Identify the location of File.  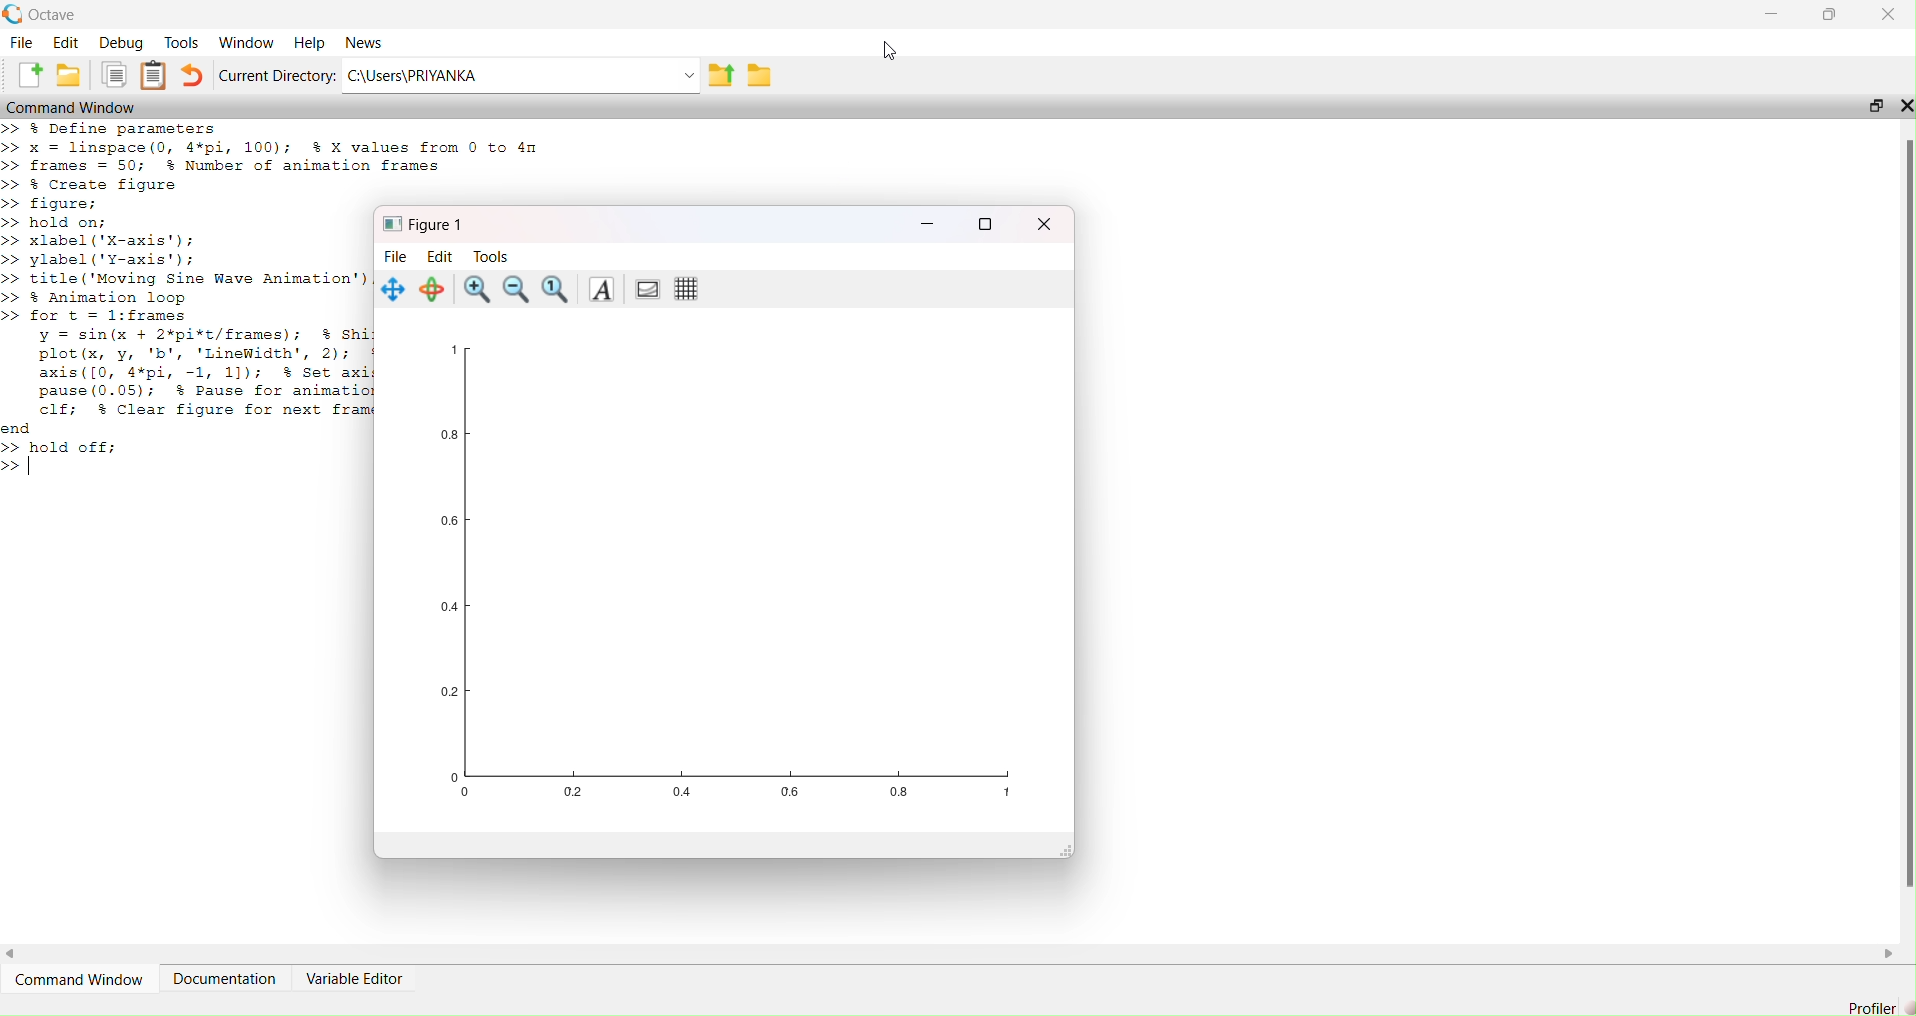
(394, 258).